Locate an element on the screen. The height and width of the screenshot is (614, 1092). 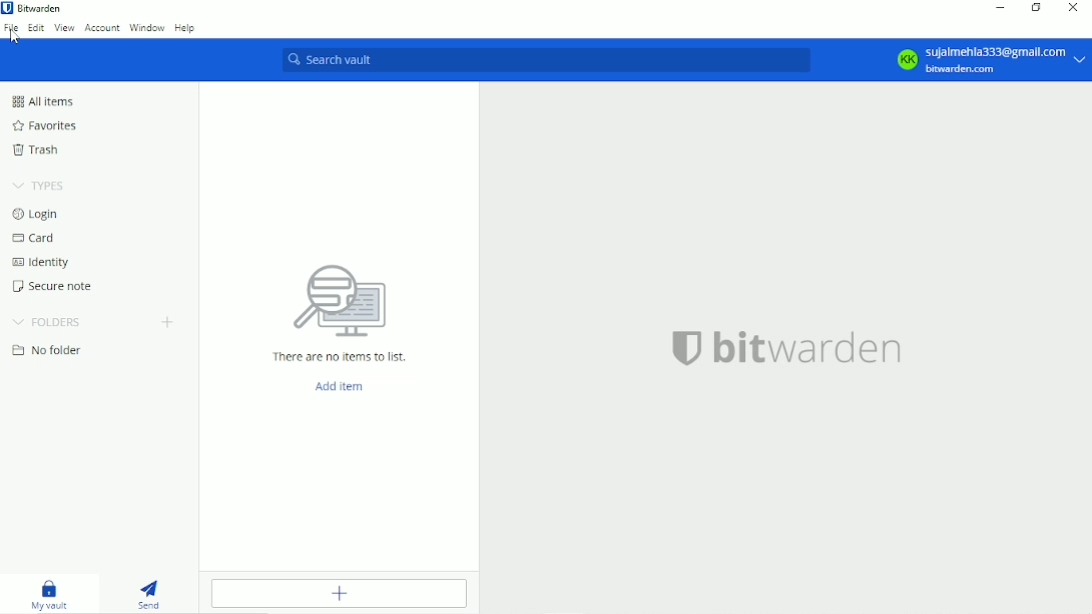
There are no items to list. is located at coordinates (339, 314).